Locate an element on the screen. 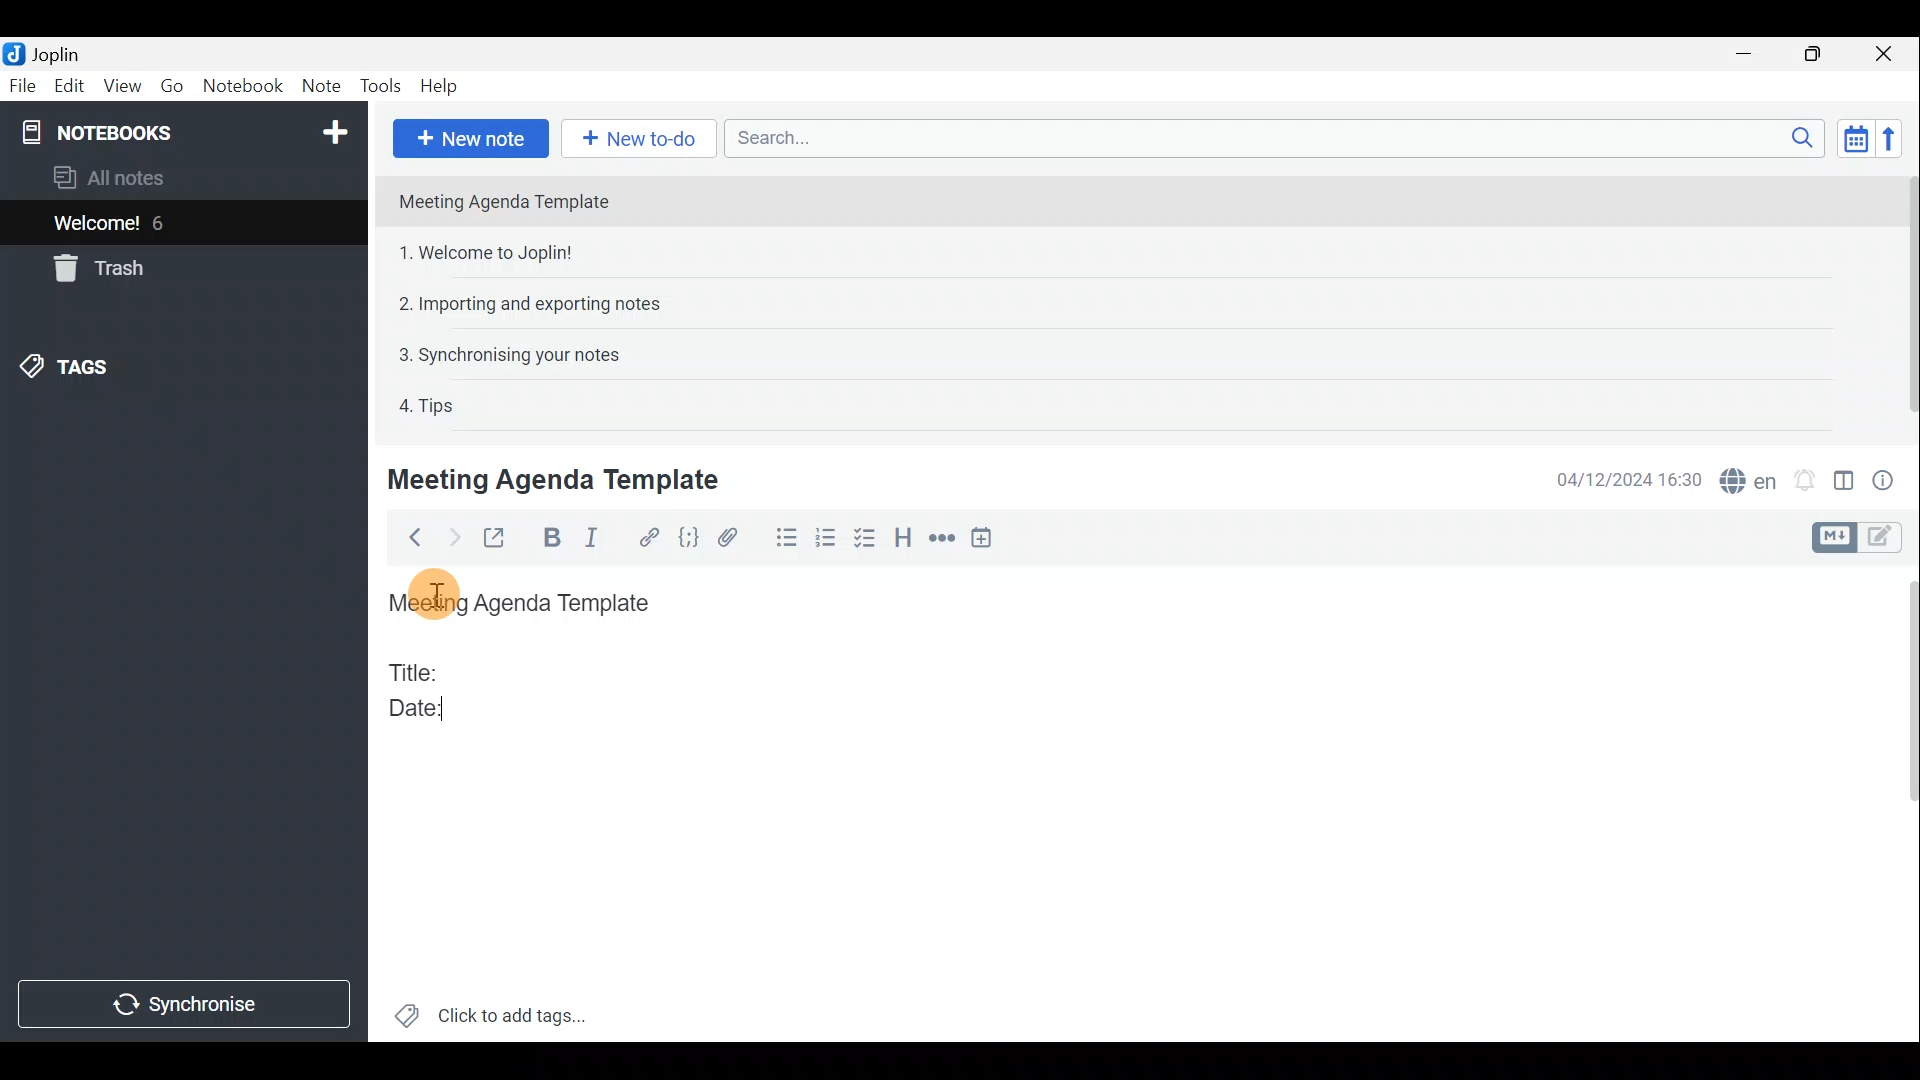   is located at coordinates (437, 593).